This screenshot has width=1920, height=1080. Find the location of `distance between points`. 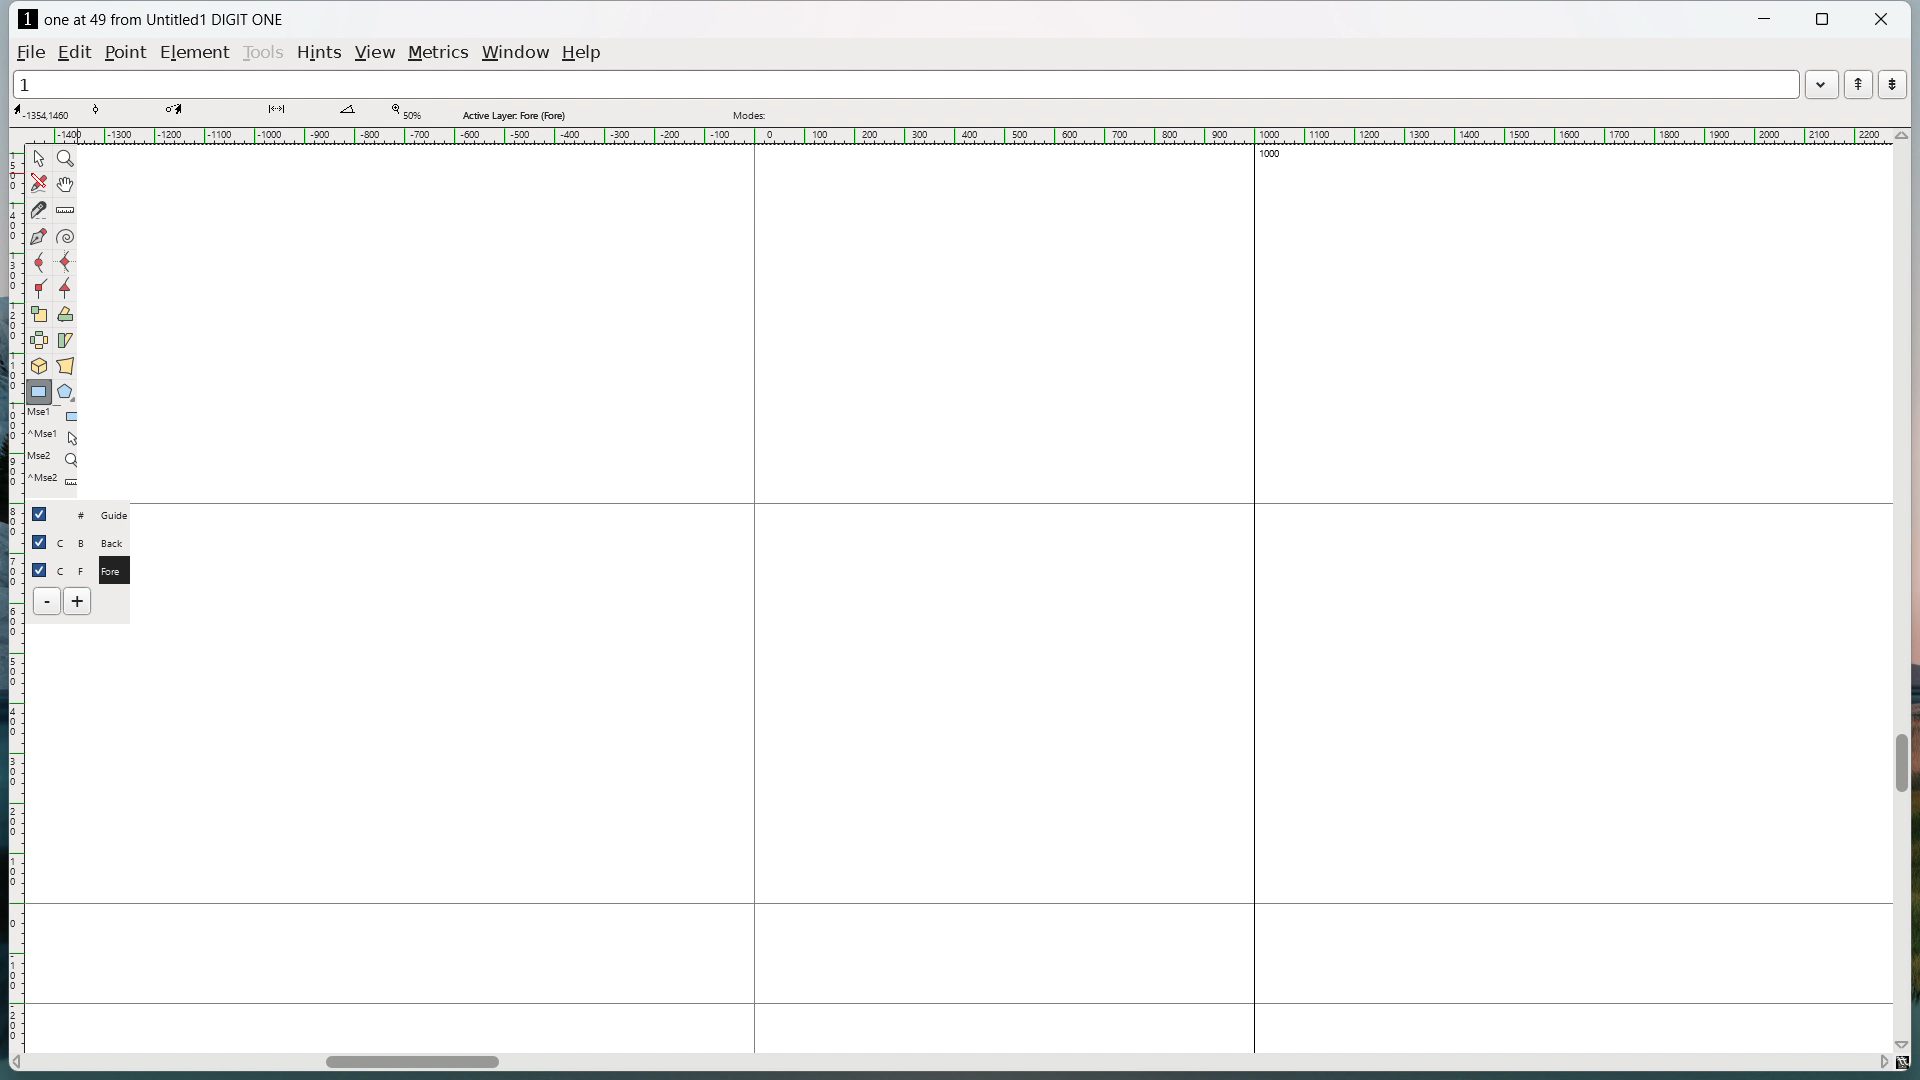

distance between points is located at coordinates (276, 109).